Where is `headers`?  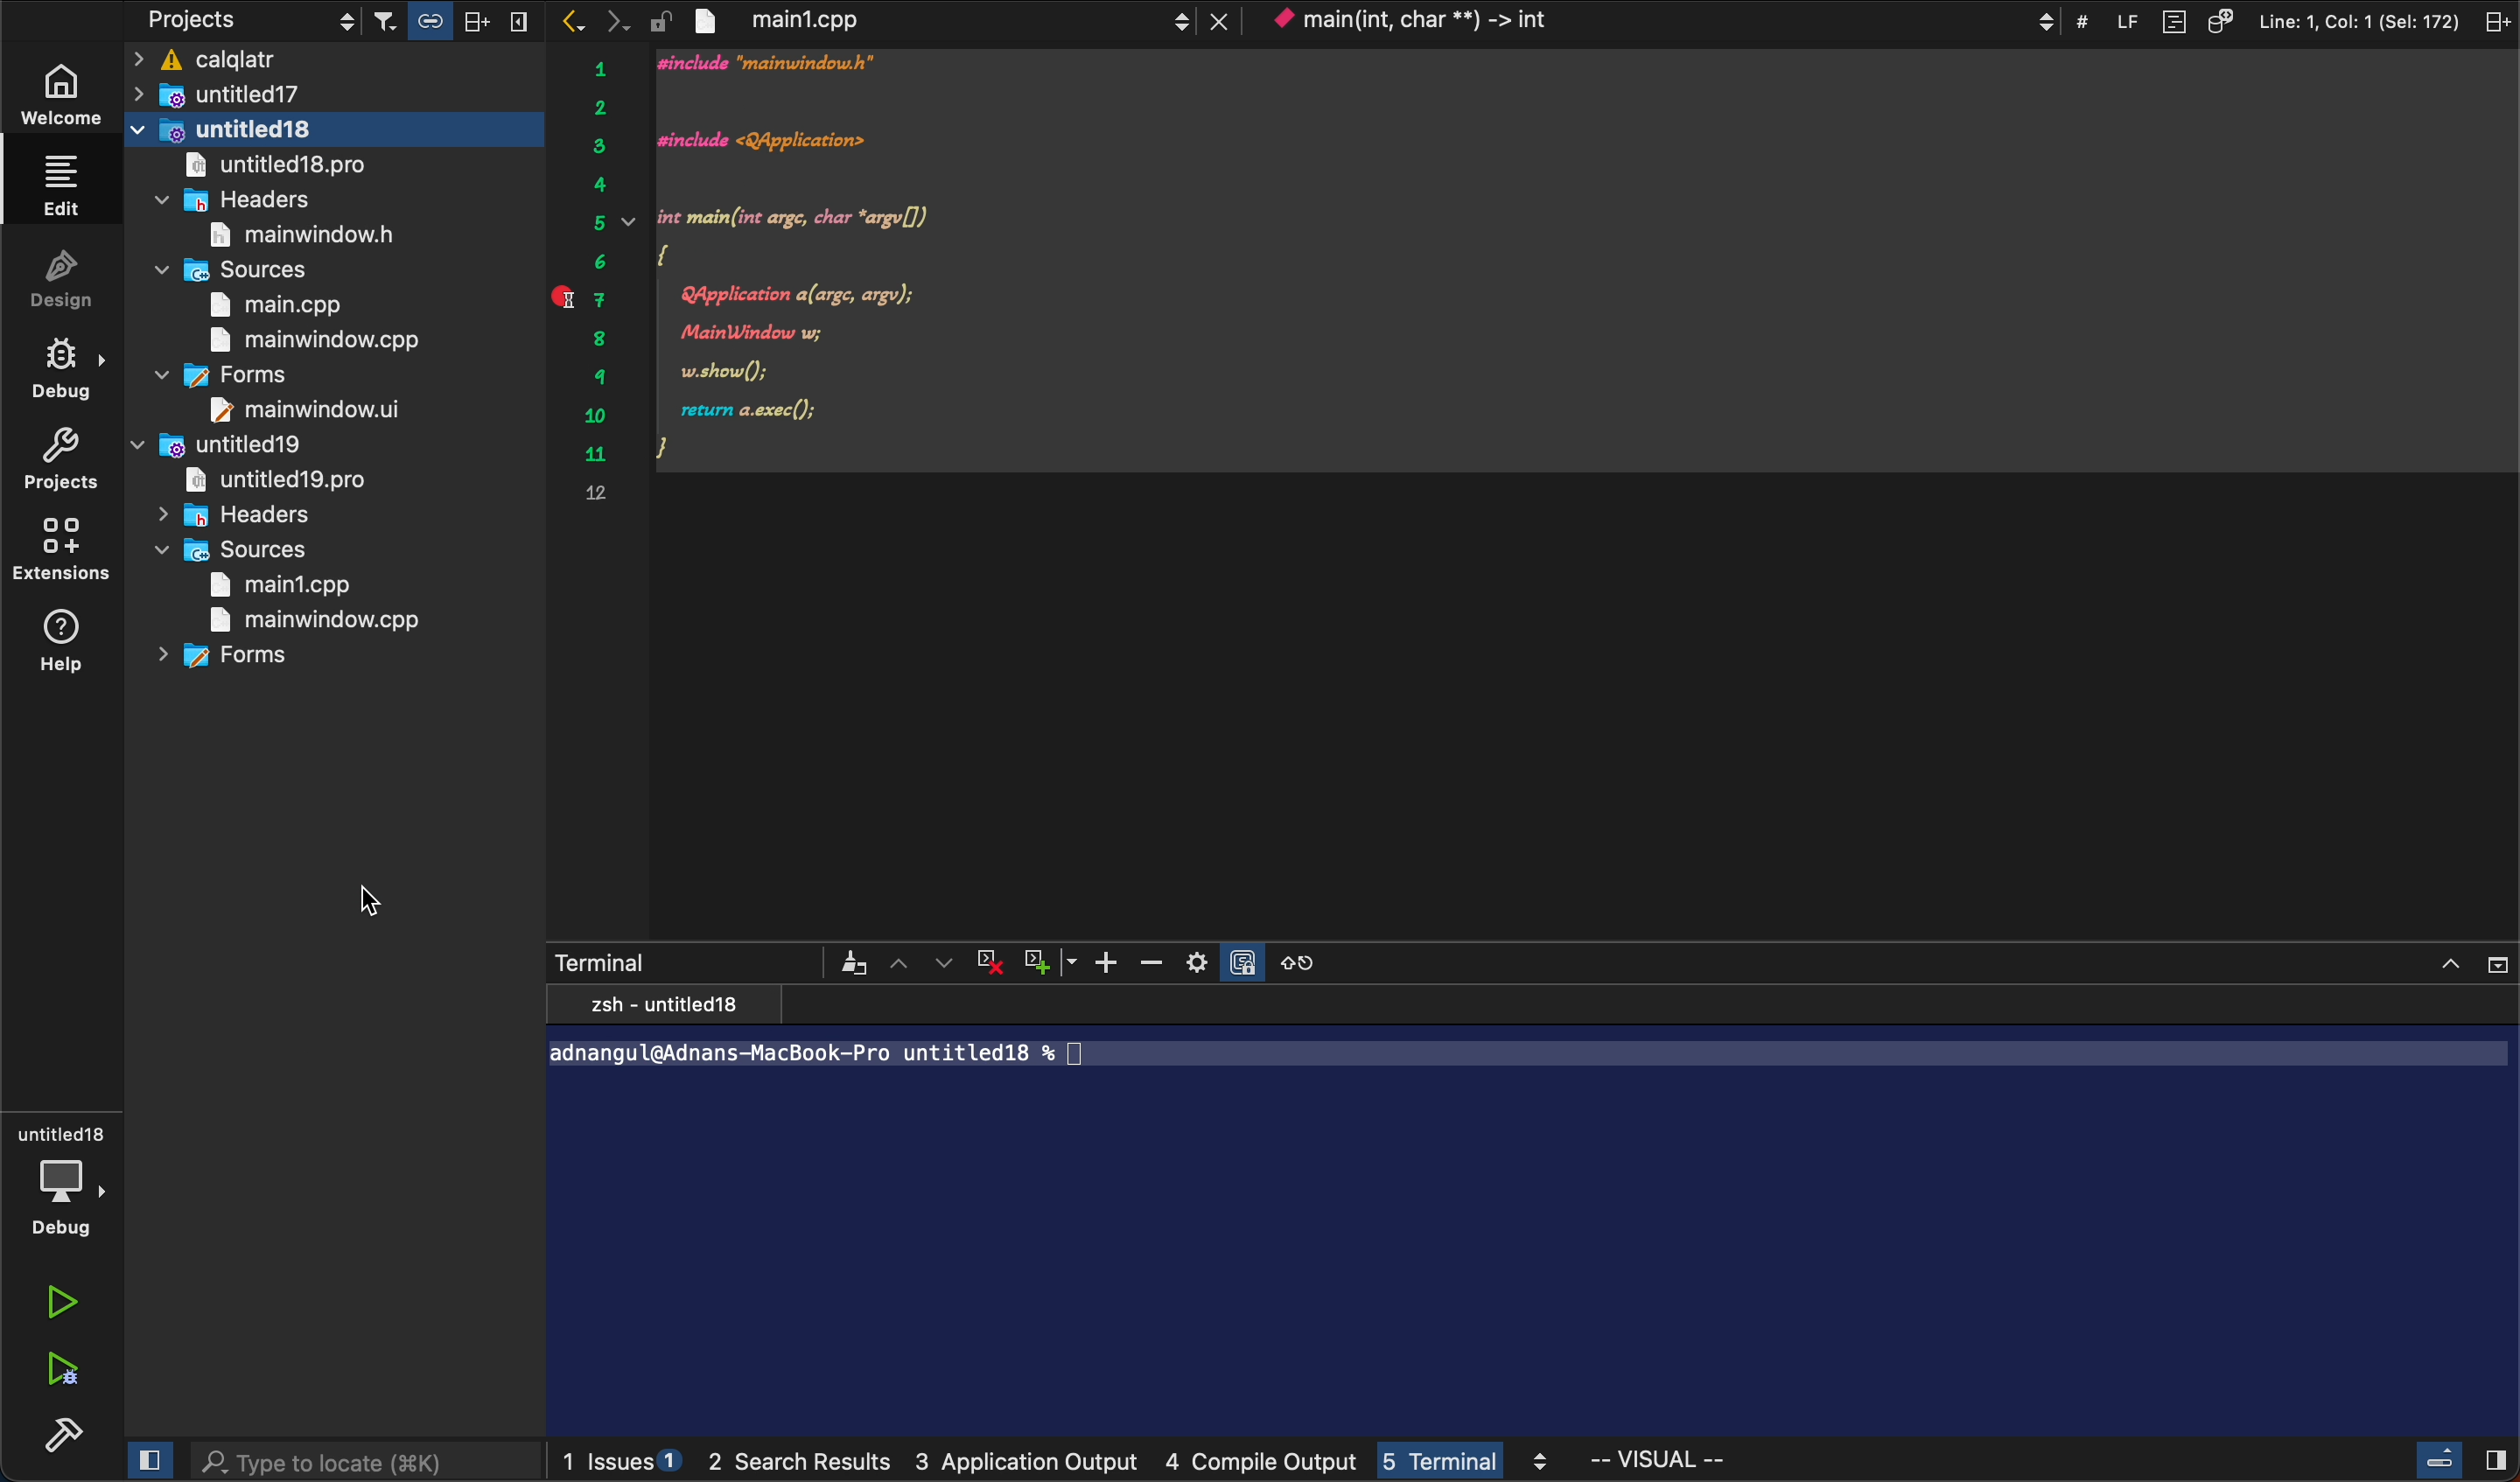
headers is located at coordinates (243, 199).